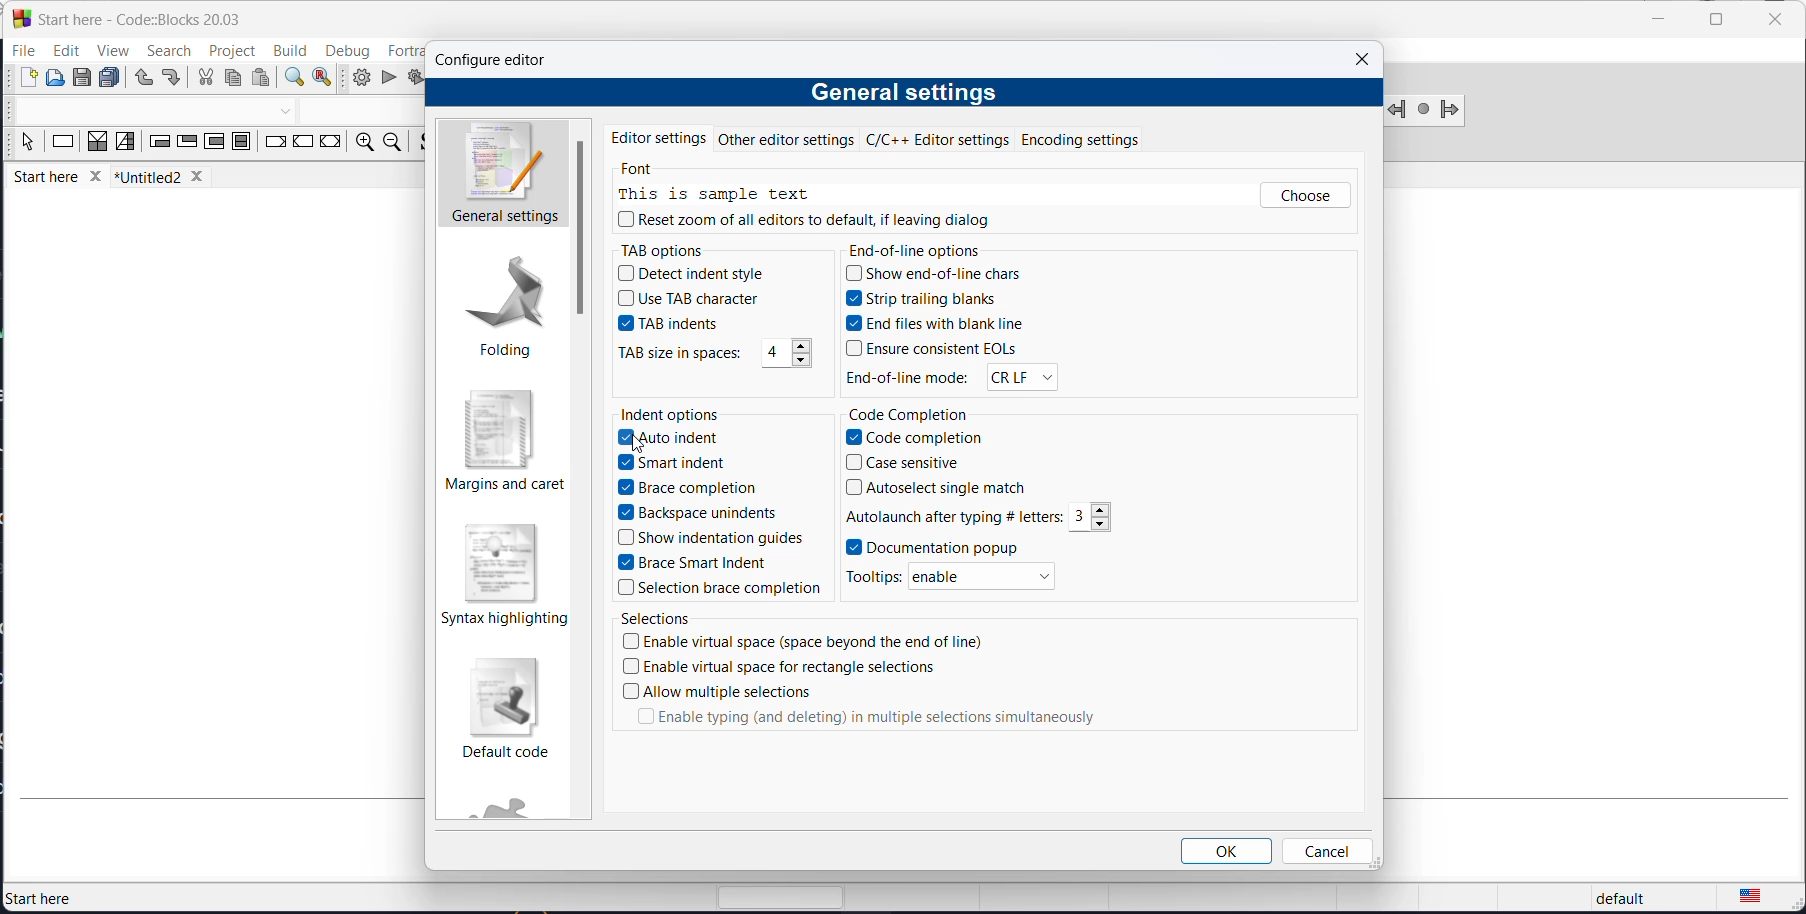  What do you see at coordinates (1225, 850) in the screenshot?
I see `ok` at bounding box center [1225, 850].